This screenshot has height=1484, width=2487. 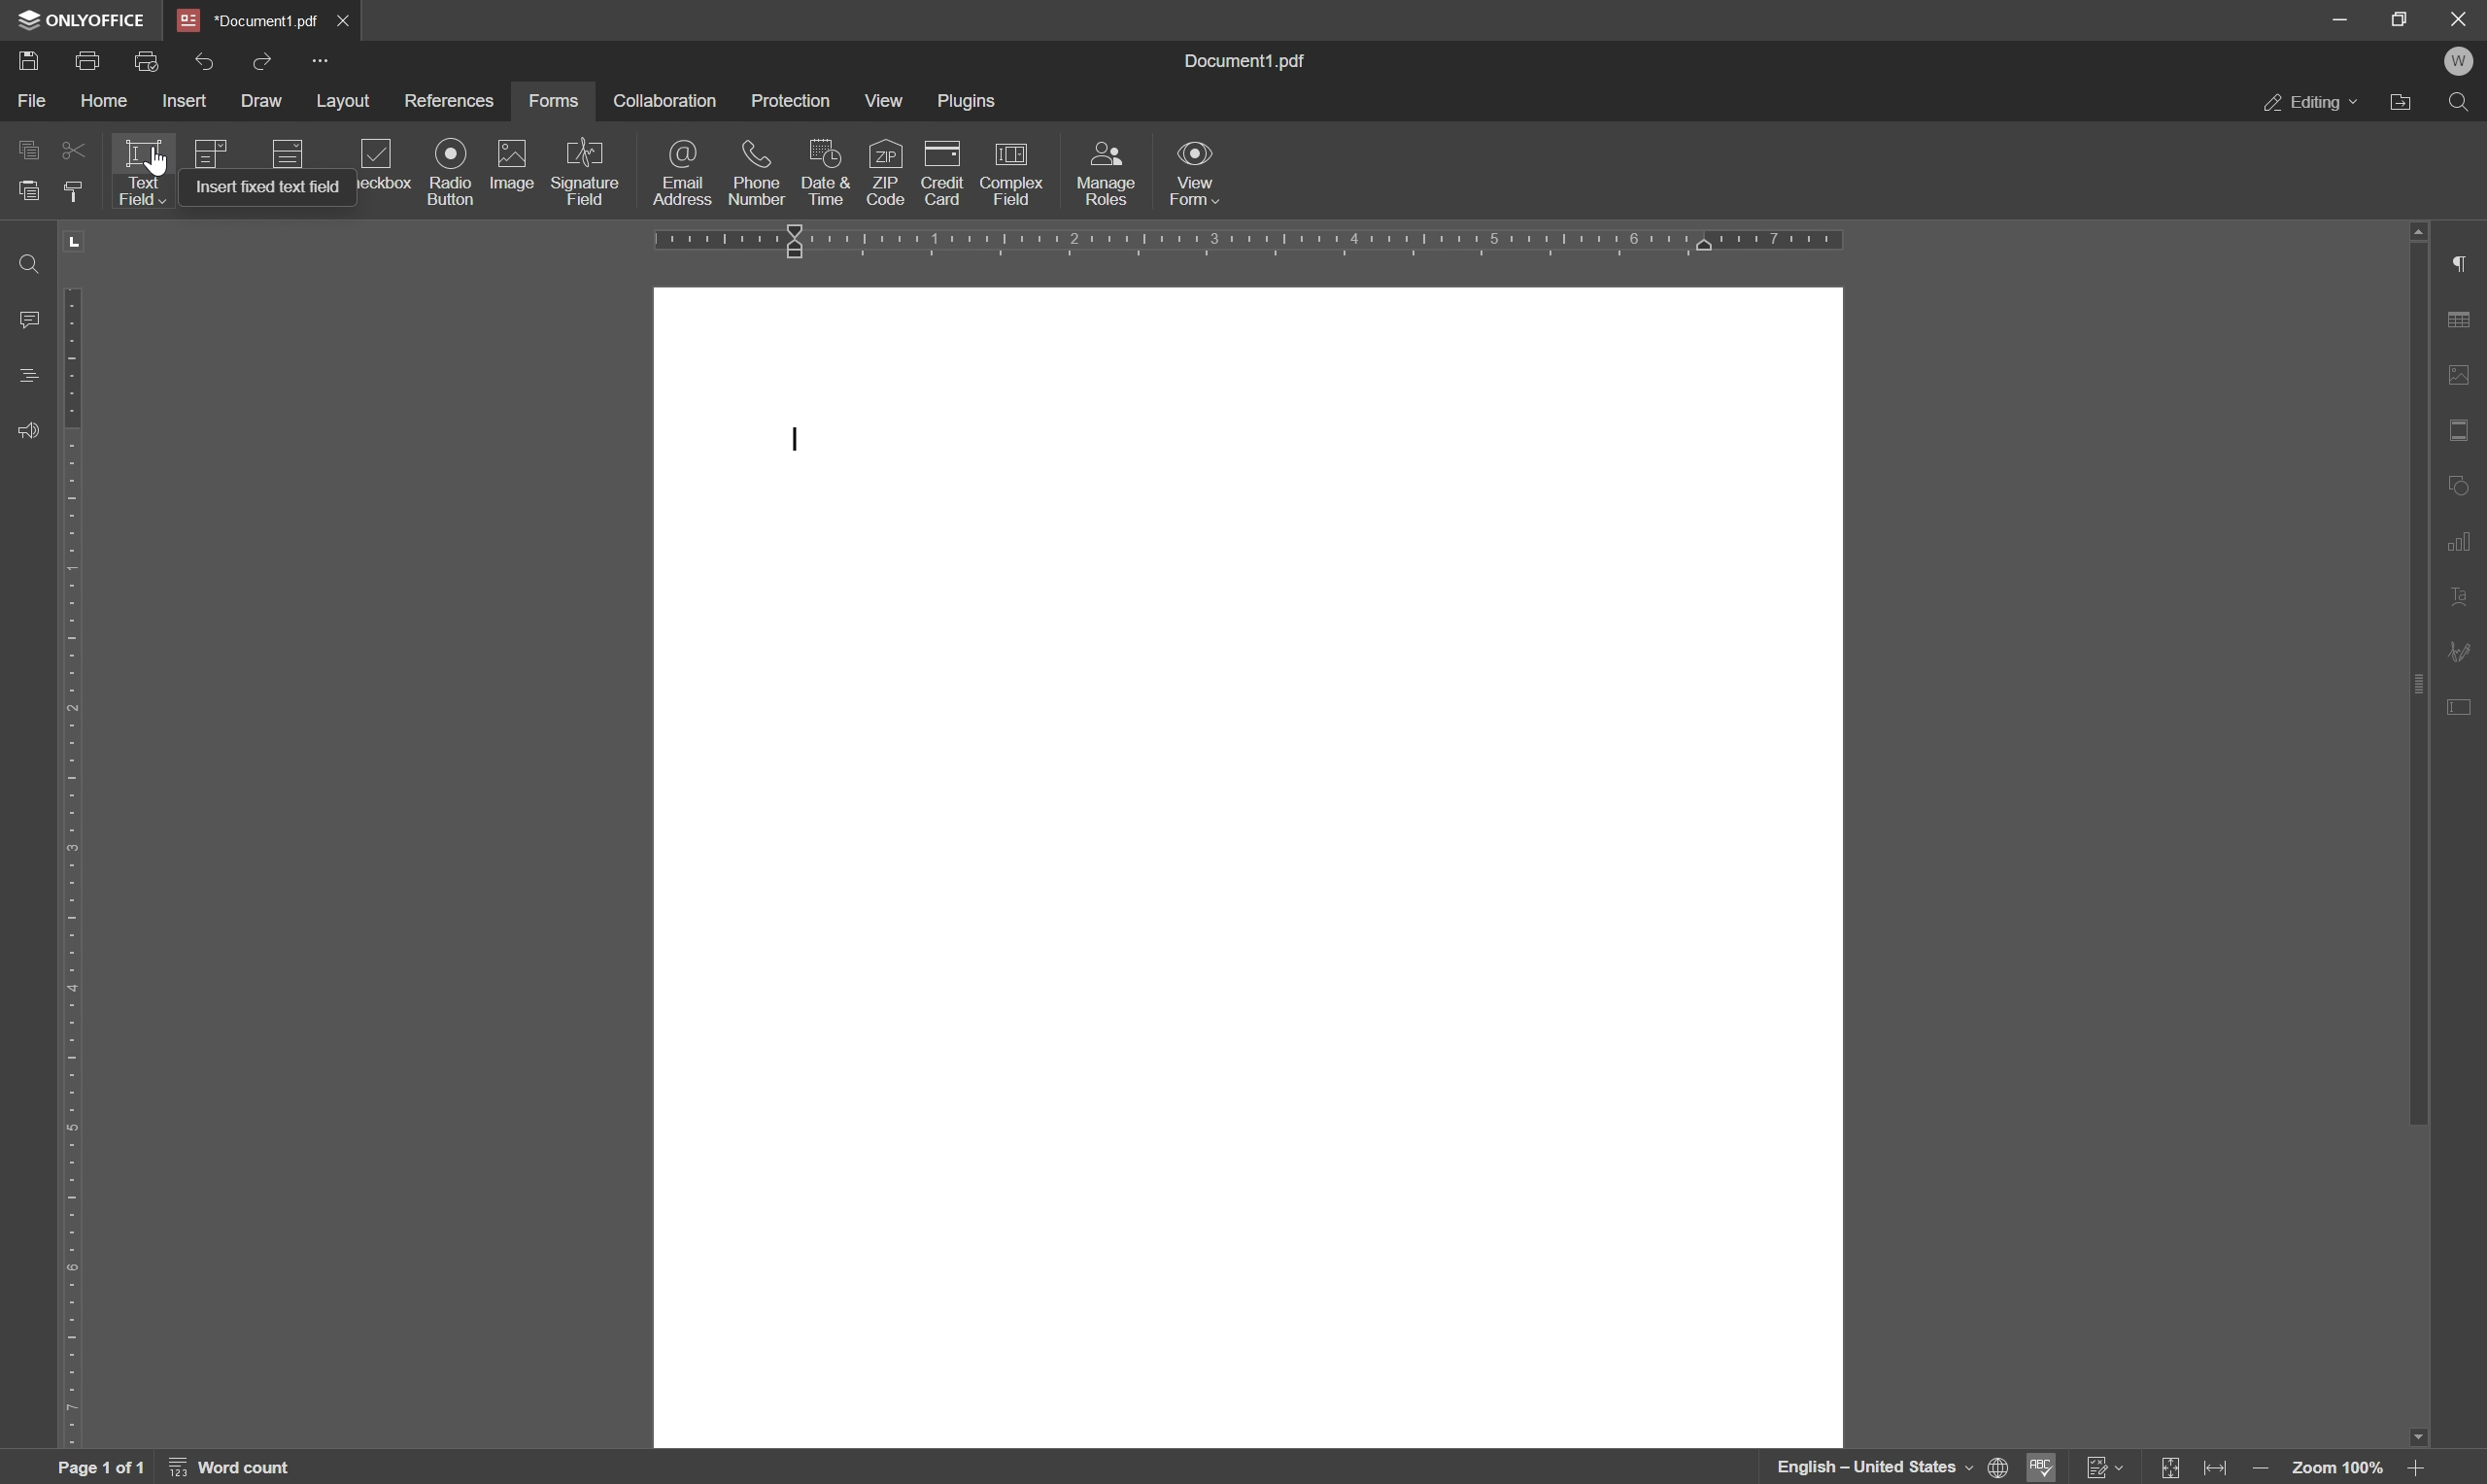 What do you see at coordinates (1892, 1467) in the screenshot?
I see `set document language` at bounding box center [1892, 1467].